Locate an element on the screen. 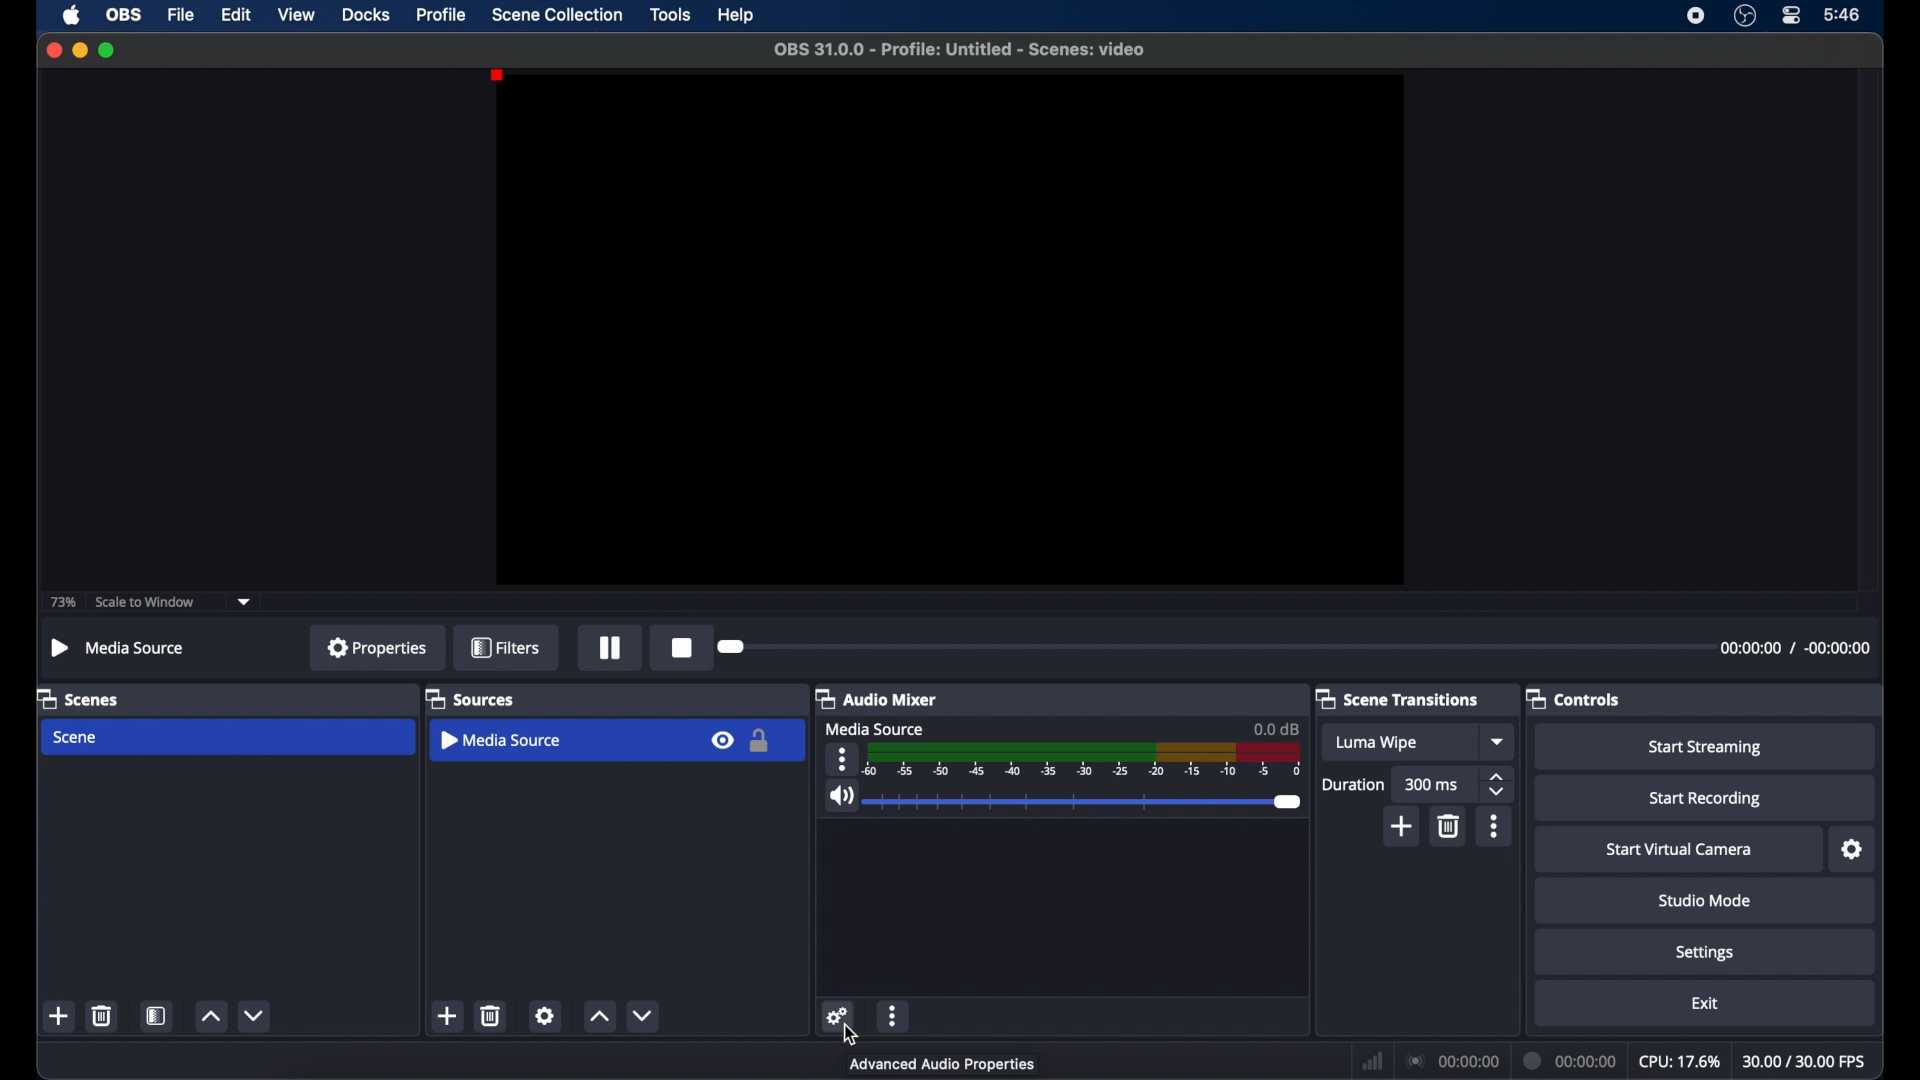  close is located at coordinates (53, 50).